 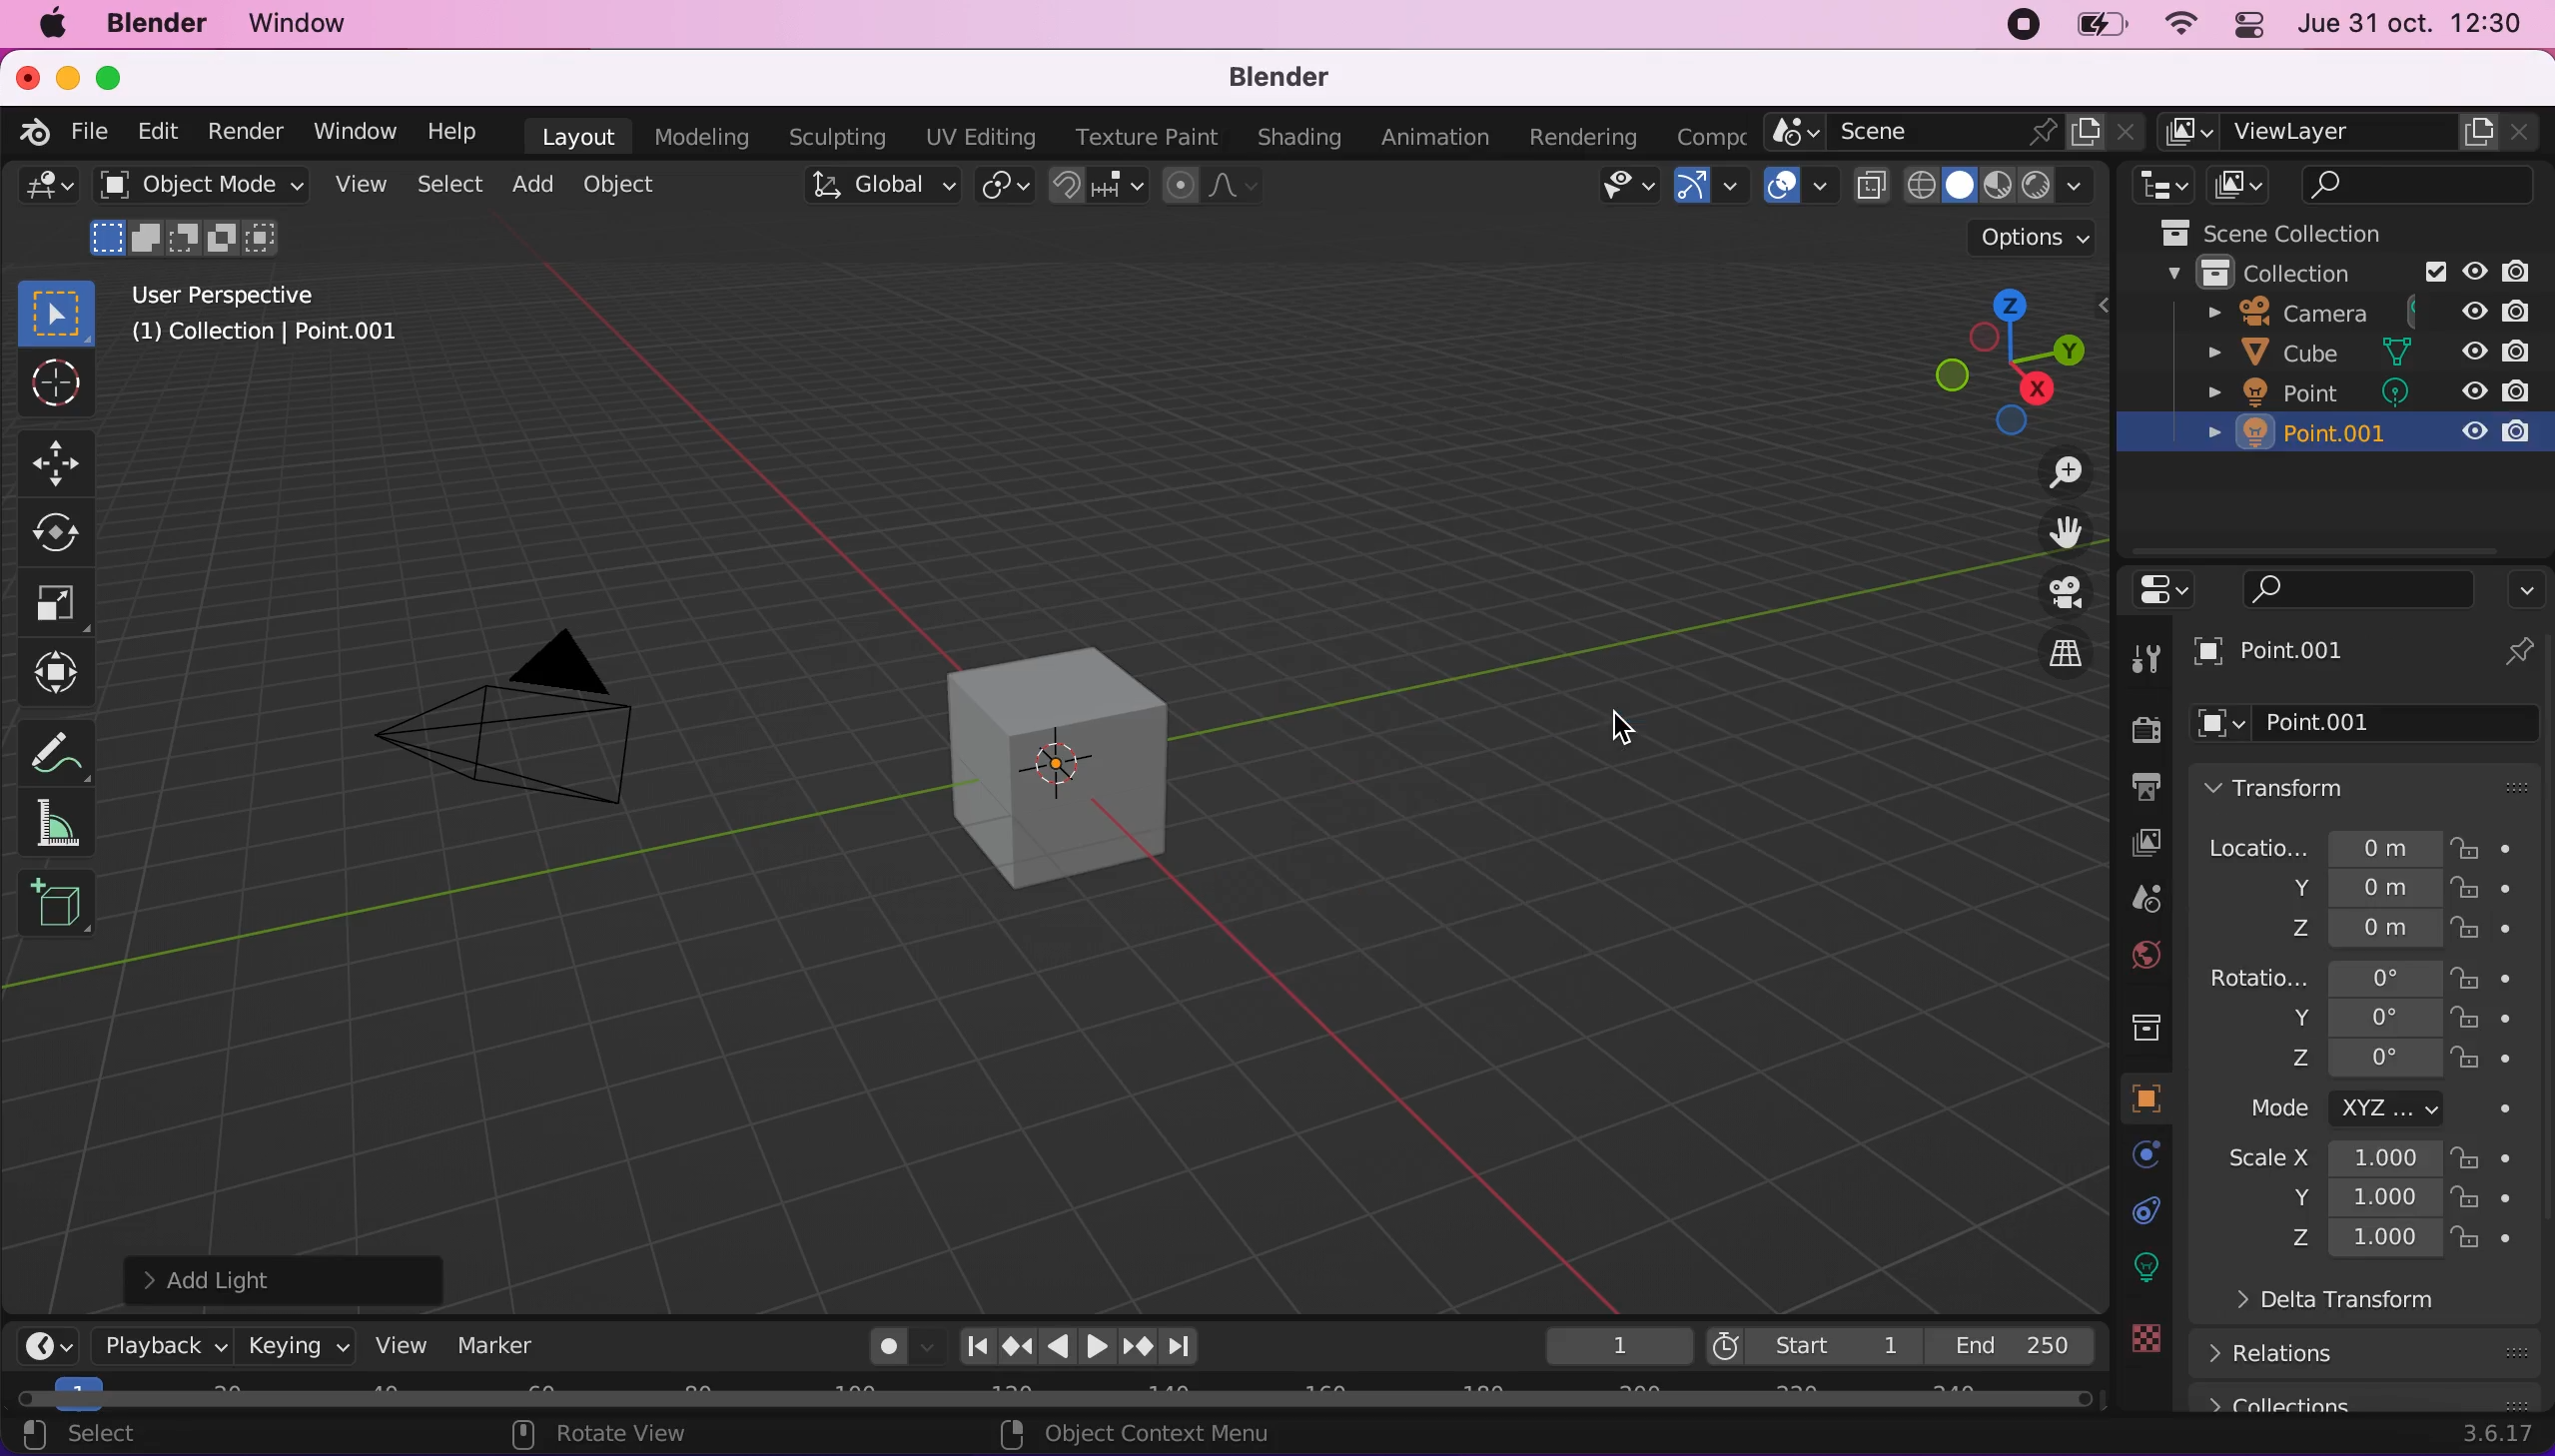 I want to click on transform, so click(x=2376, y=787).